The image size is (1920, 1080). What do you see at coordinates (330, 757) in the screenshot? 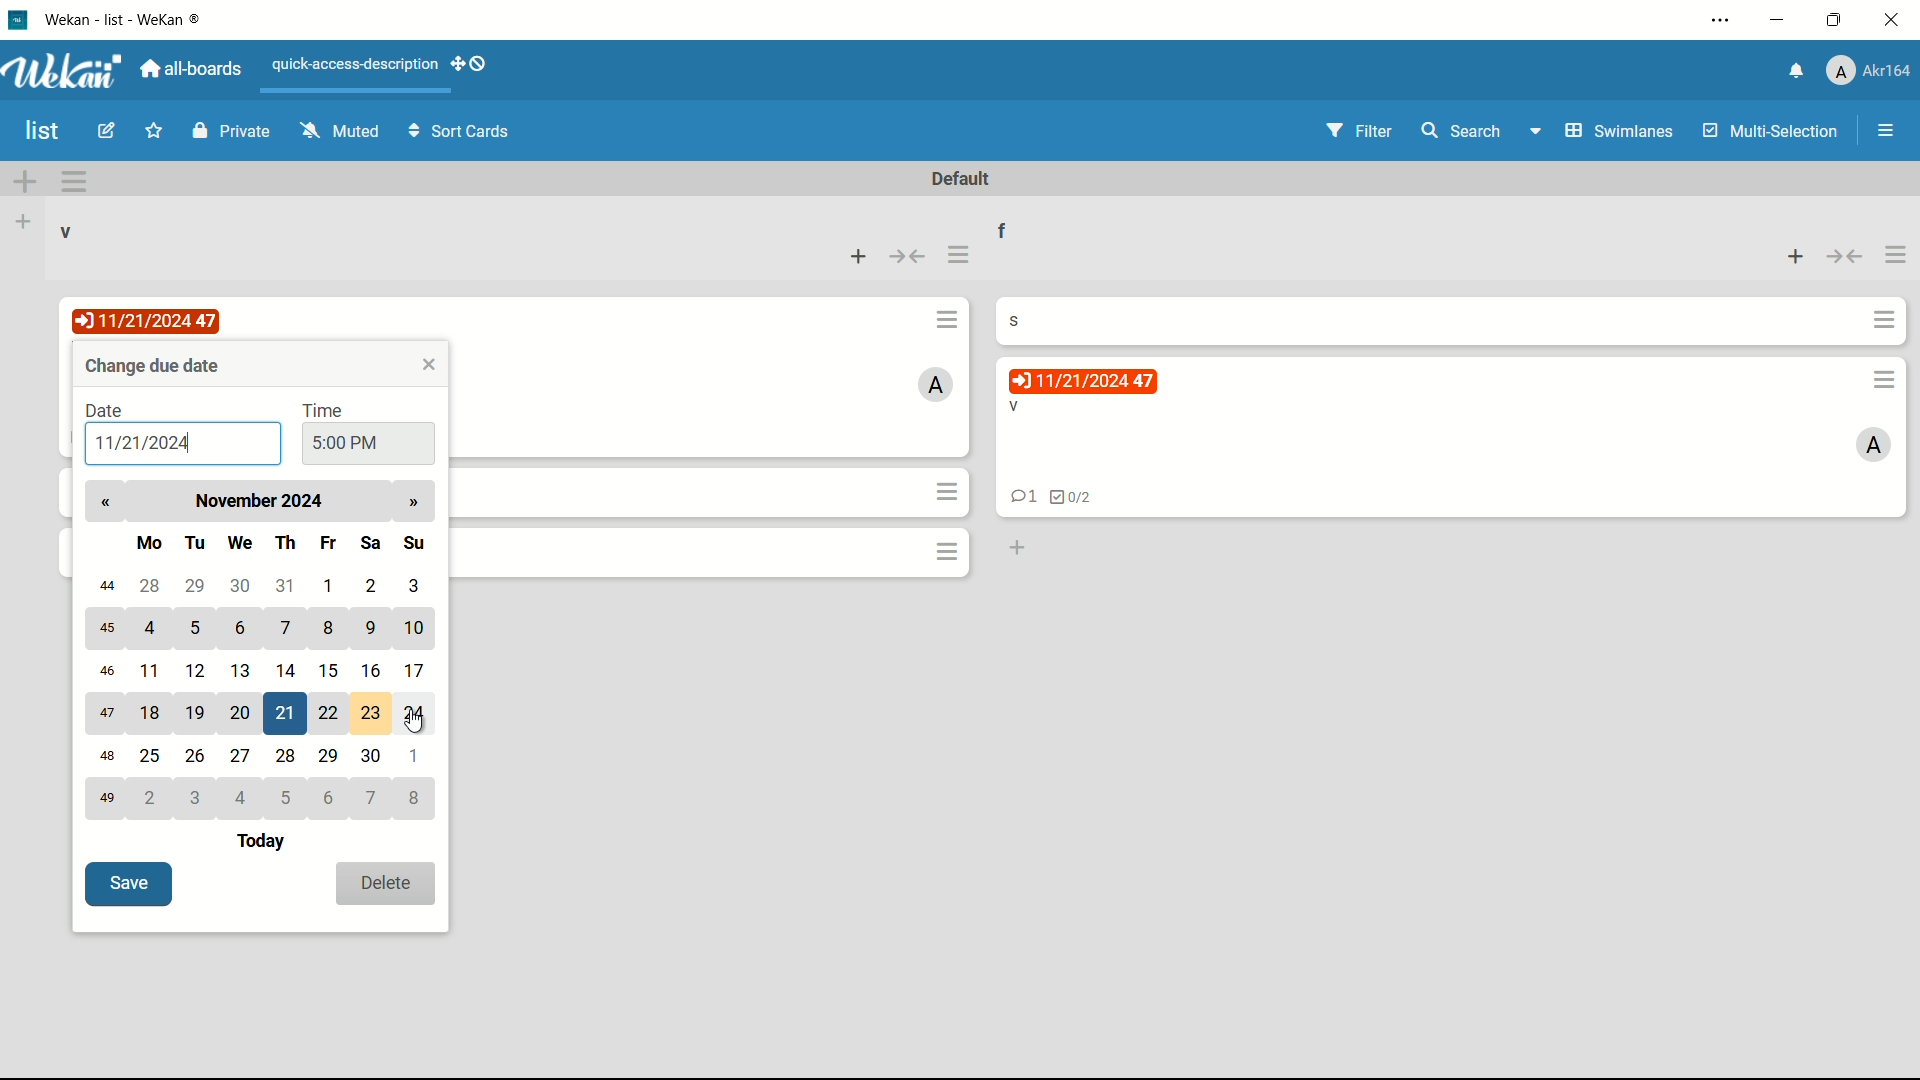
I see `29` at bounding box center [330, 757].